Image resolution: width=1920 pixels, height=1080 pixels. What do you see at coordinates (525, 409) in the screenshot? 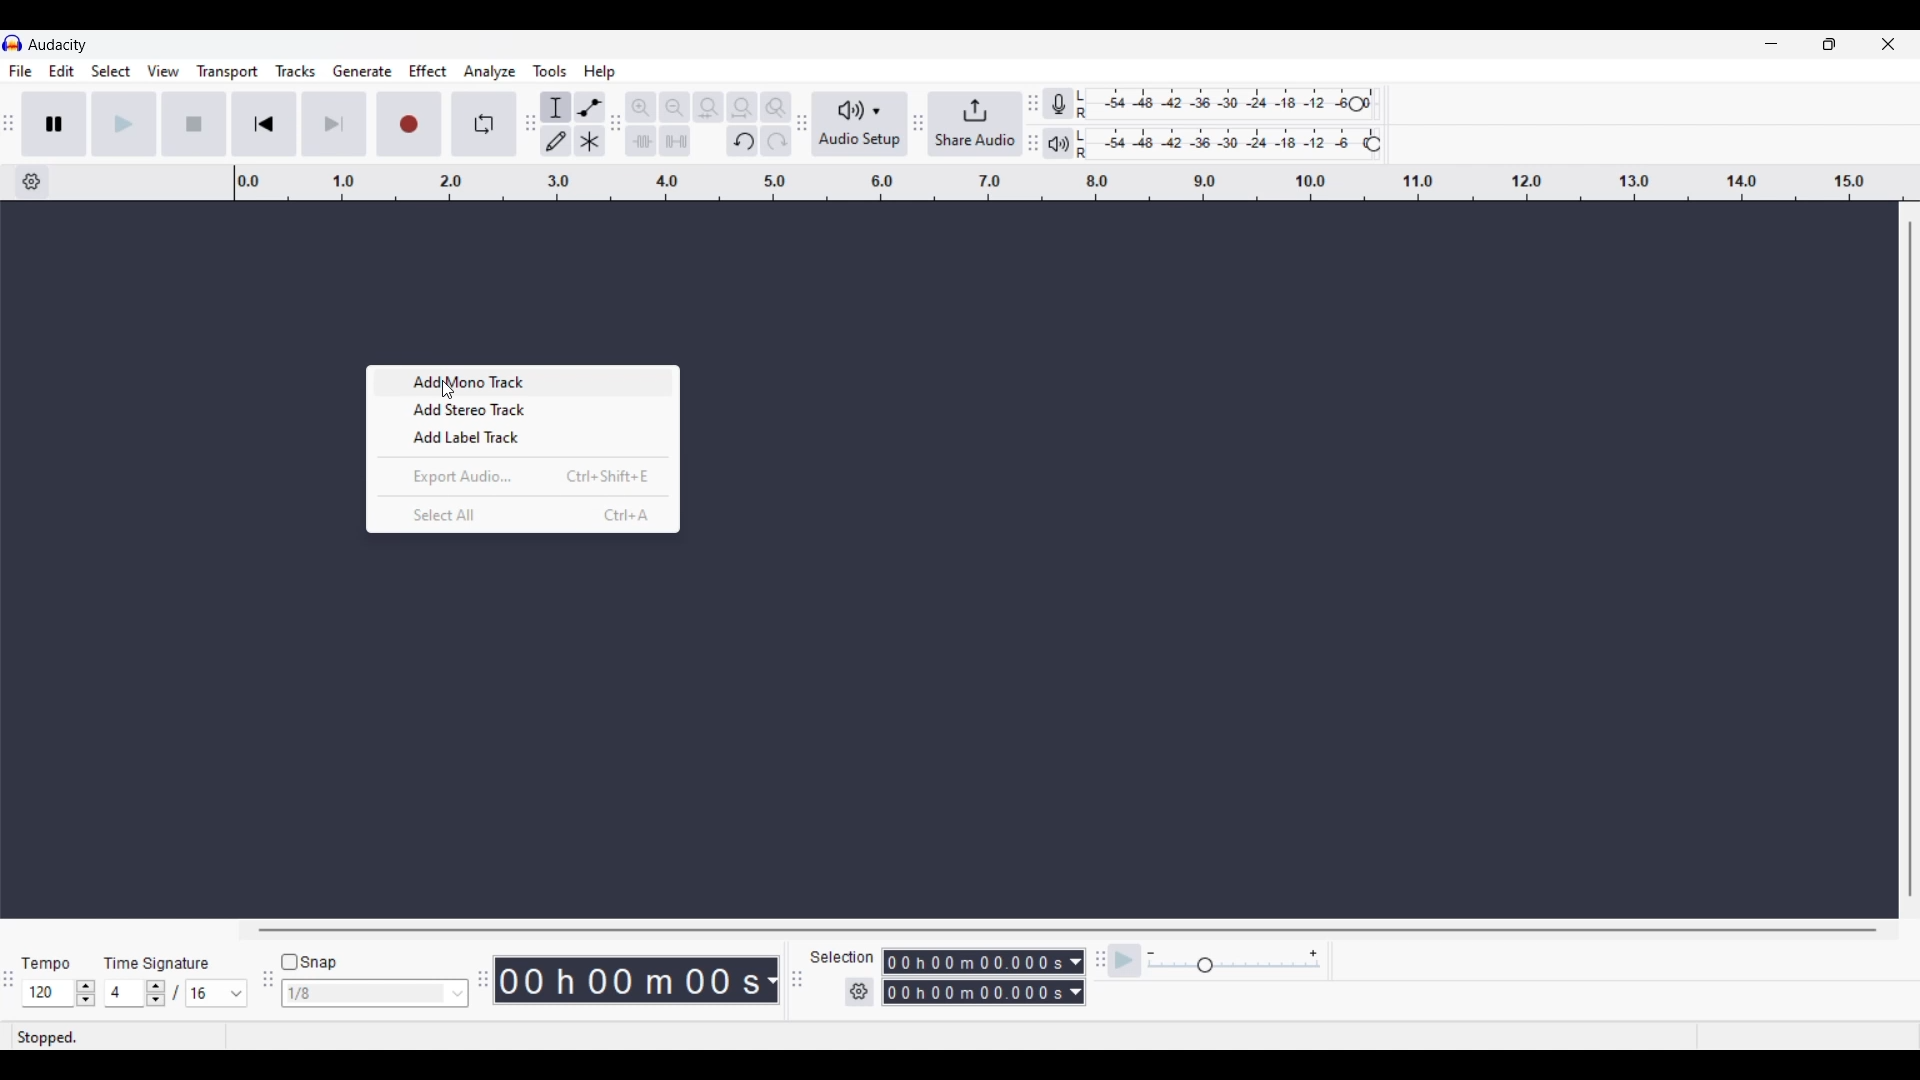
I see `Add stereo track` at bounding box center [525, 409].